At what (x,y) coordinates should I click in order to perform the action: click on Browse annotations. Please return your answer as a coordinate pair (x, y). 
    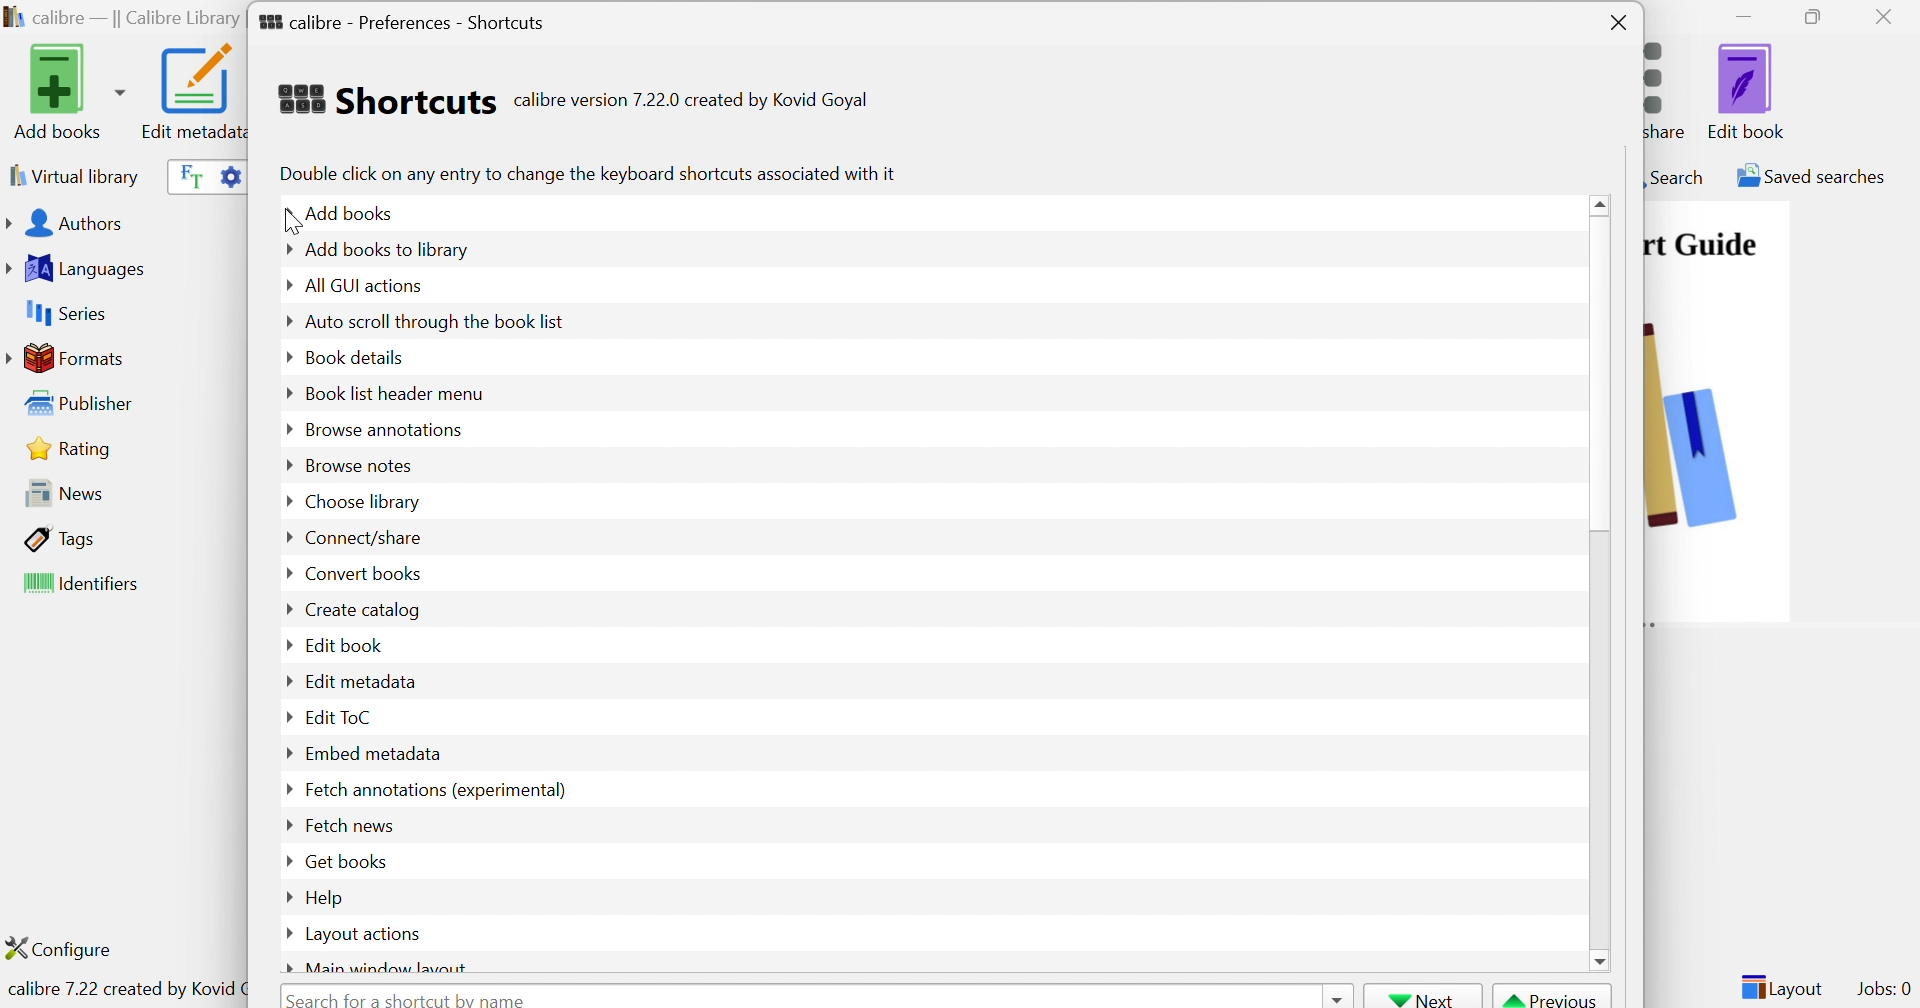
    Looking at the image, I should click on (384, 428).